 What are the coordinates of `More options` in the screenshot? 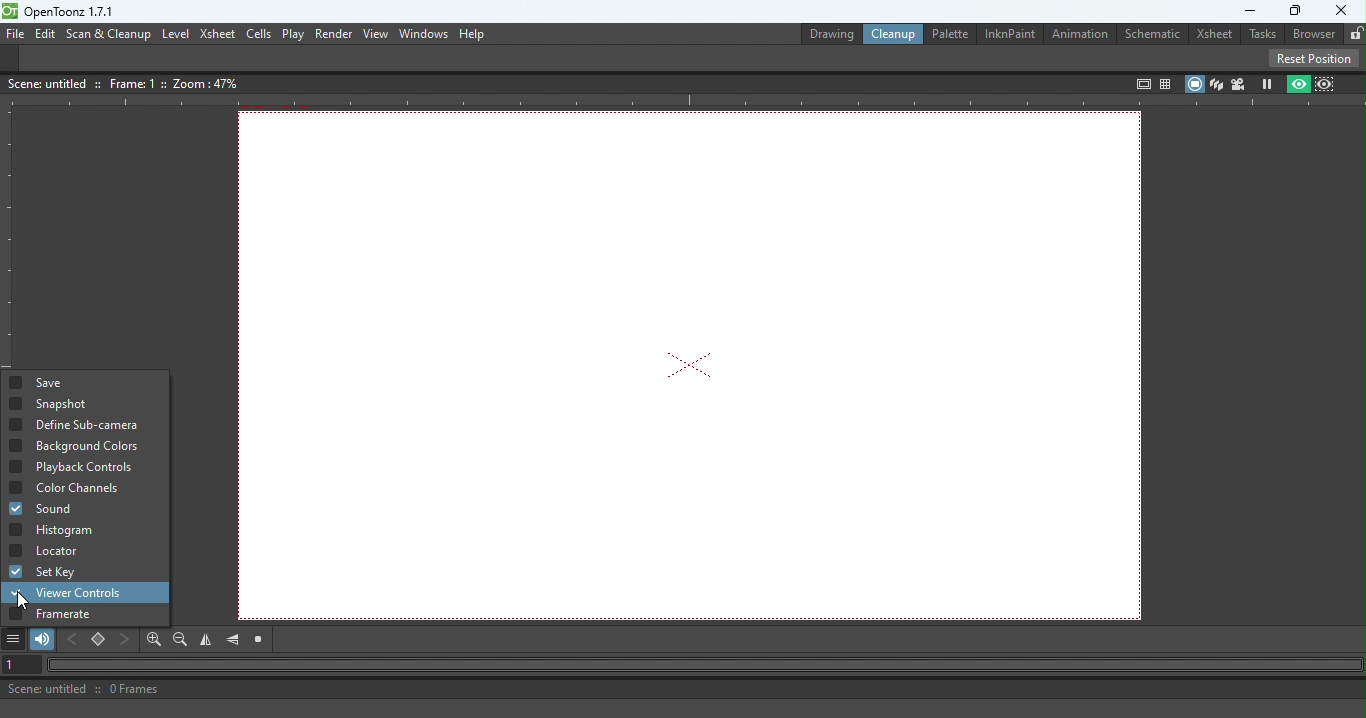 It's located at (13, 639).